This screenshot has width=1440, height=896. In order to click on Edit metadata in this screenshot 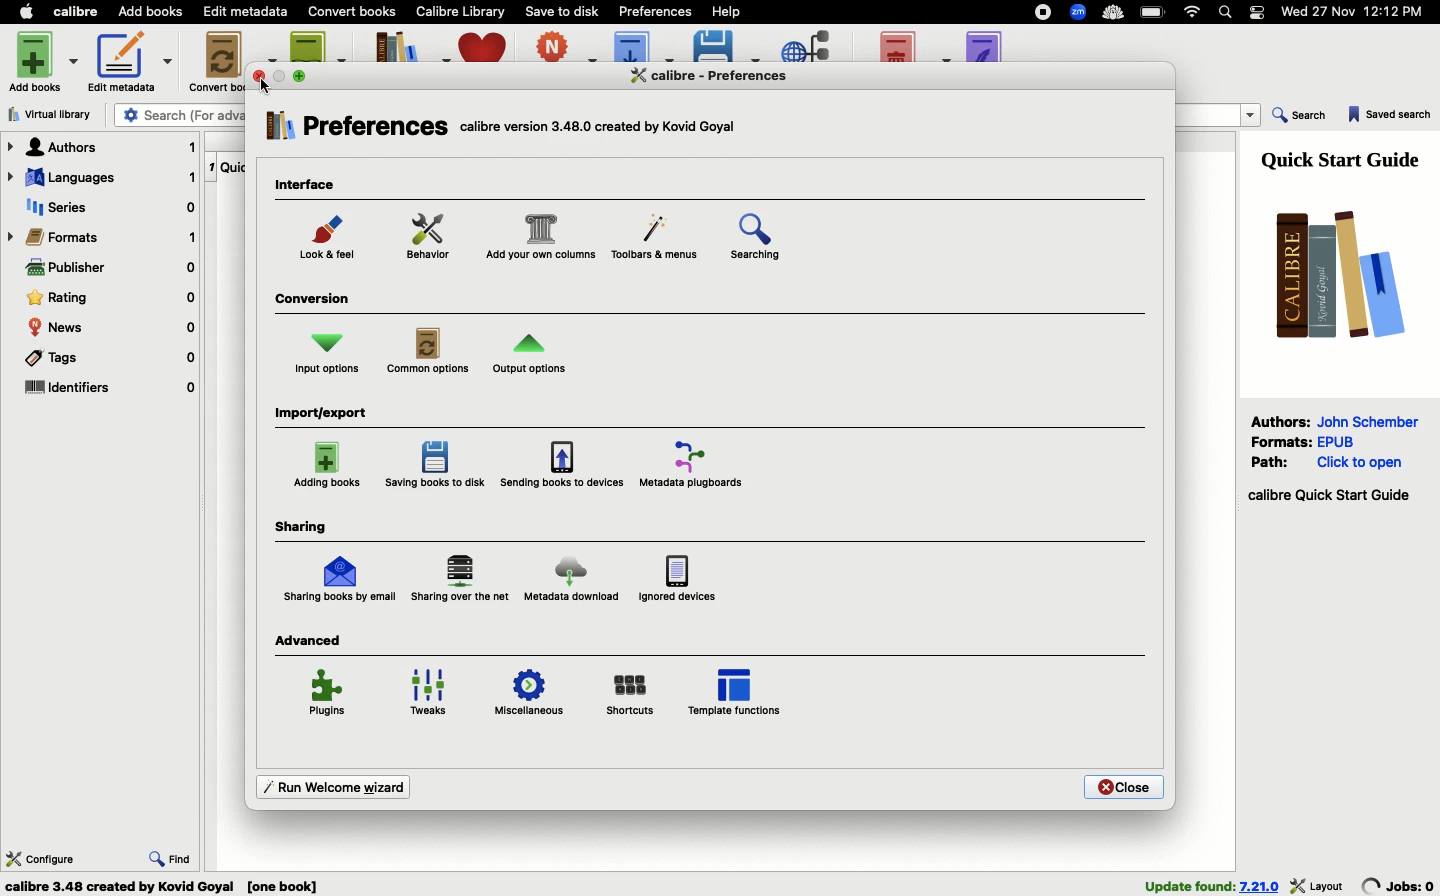, I will do `click(130, 62)`.